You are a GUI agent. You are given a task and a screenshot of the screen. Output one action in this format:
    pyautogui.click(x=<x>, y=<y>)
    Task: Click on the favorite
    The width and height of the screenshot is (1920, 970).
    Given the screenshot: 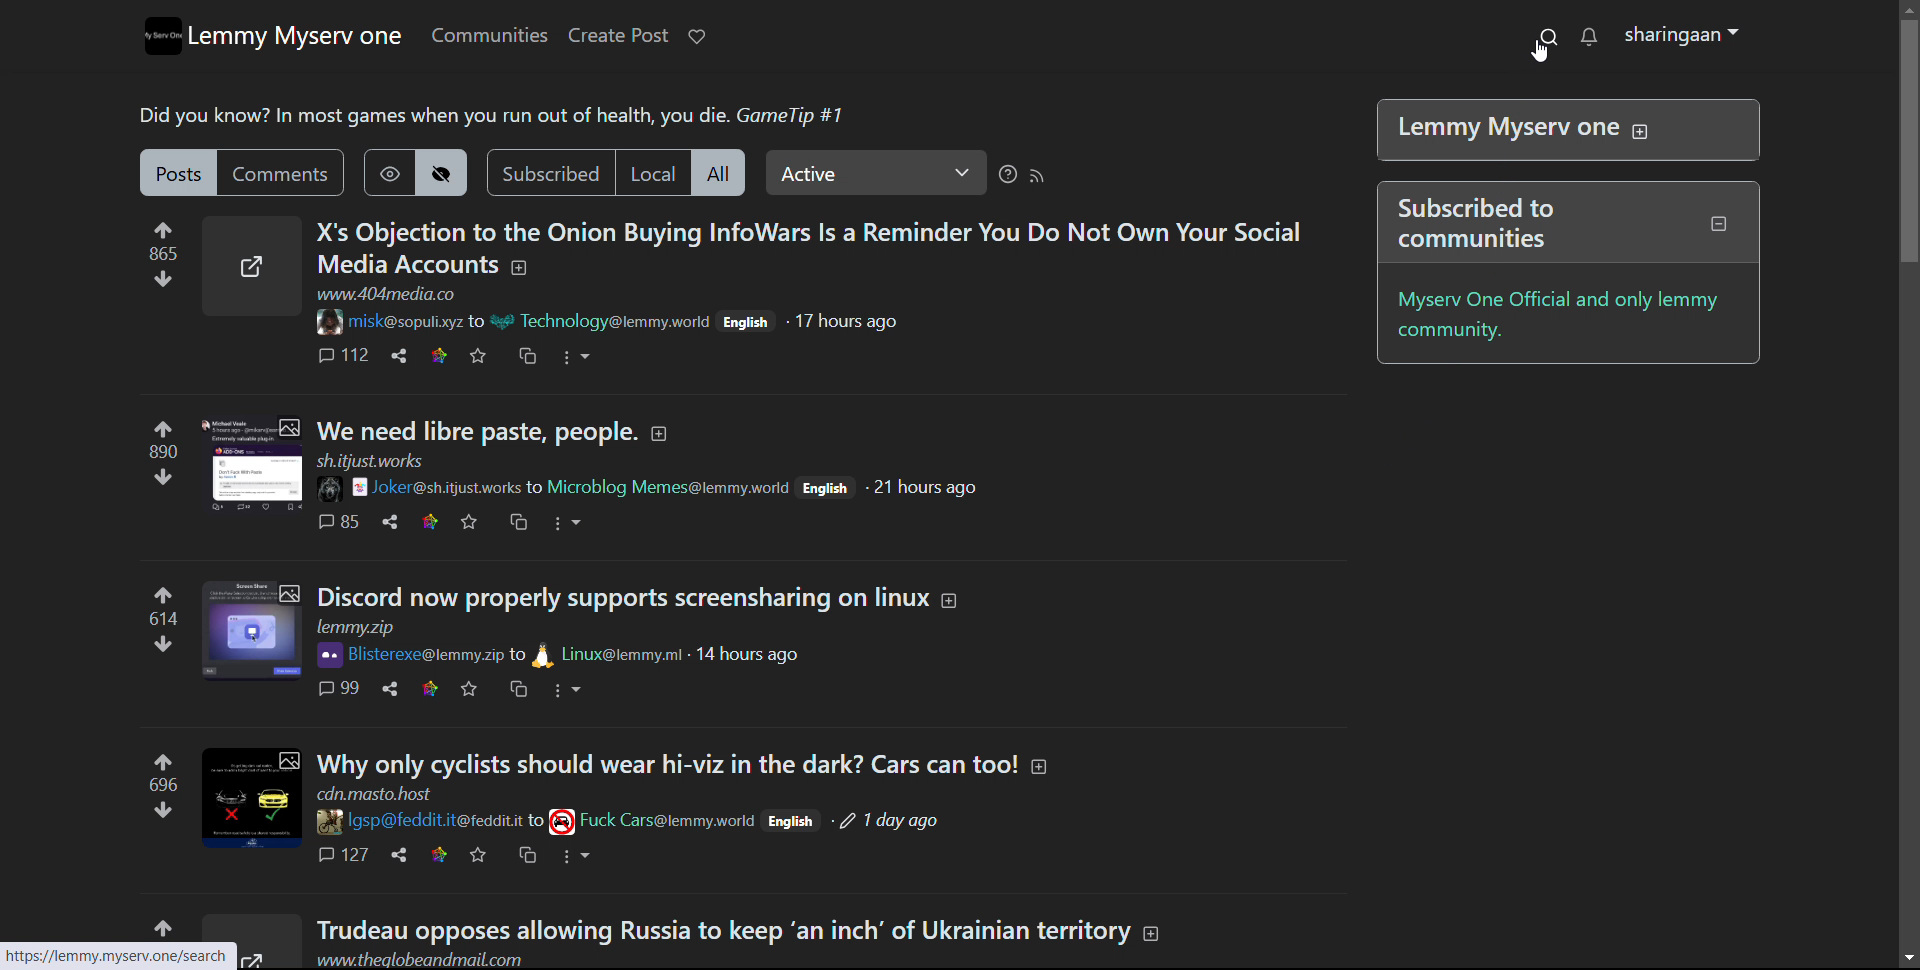 What is the action you would take?
    pyautogui.click(x=479, y=355)
    